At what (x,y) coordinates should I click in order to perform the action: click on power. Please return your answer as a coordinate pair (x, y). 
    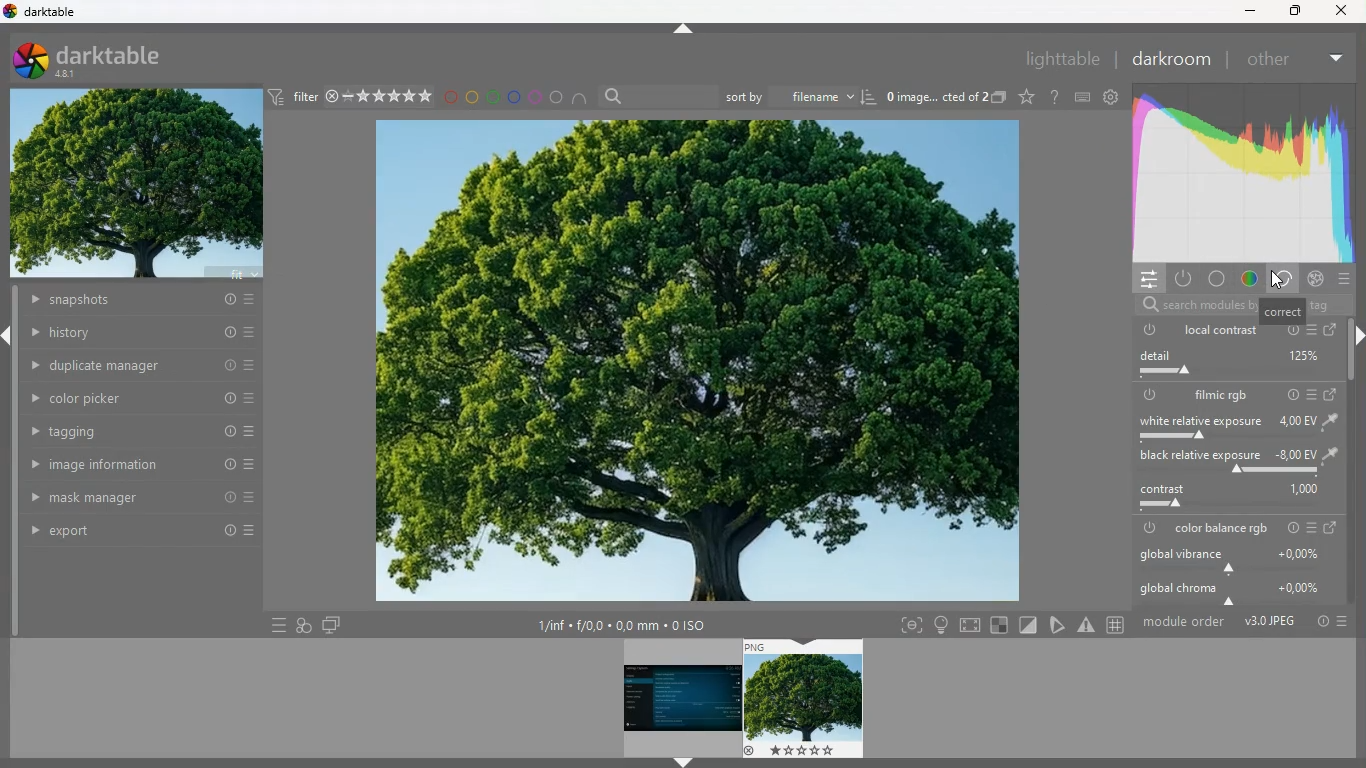
    Looking at the image, I should click on (1151, 395).